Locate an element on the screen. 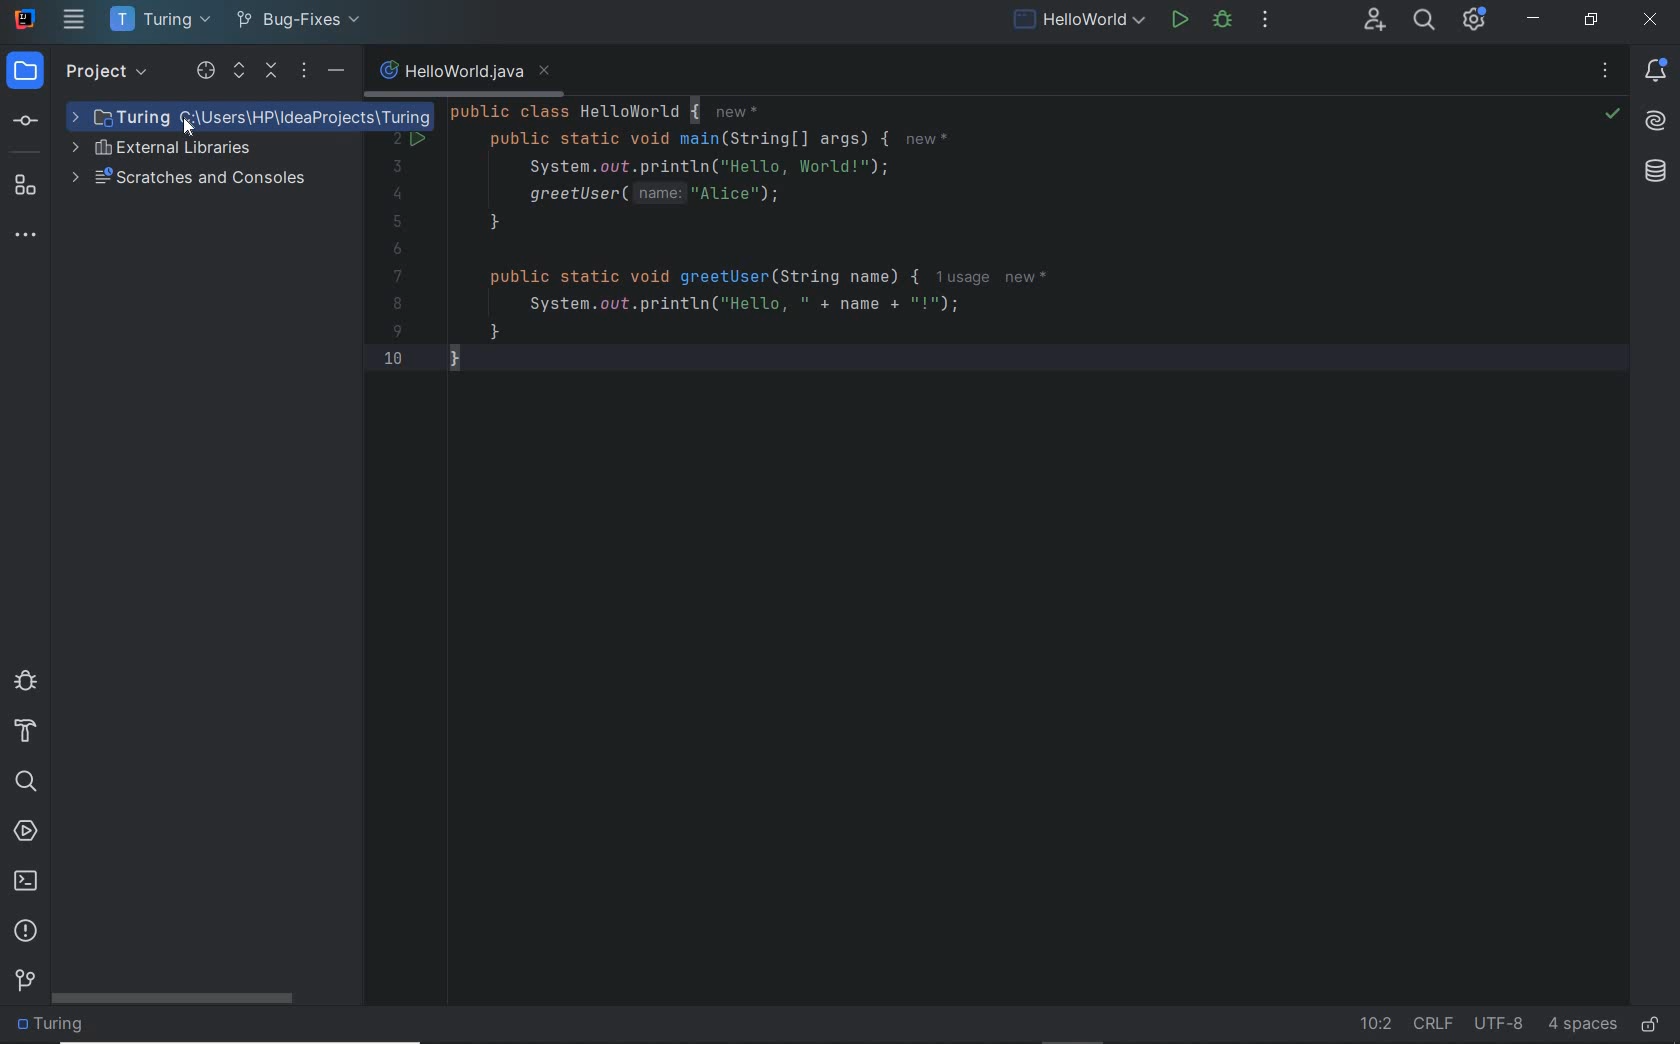  restore down is located at coordinates (1592, 20).